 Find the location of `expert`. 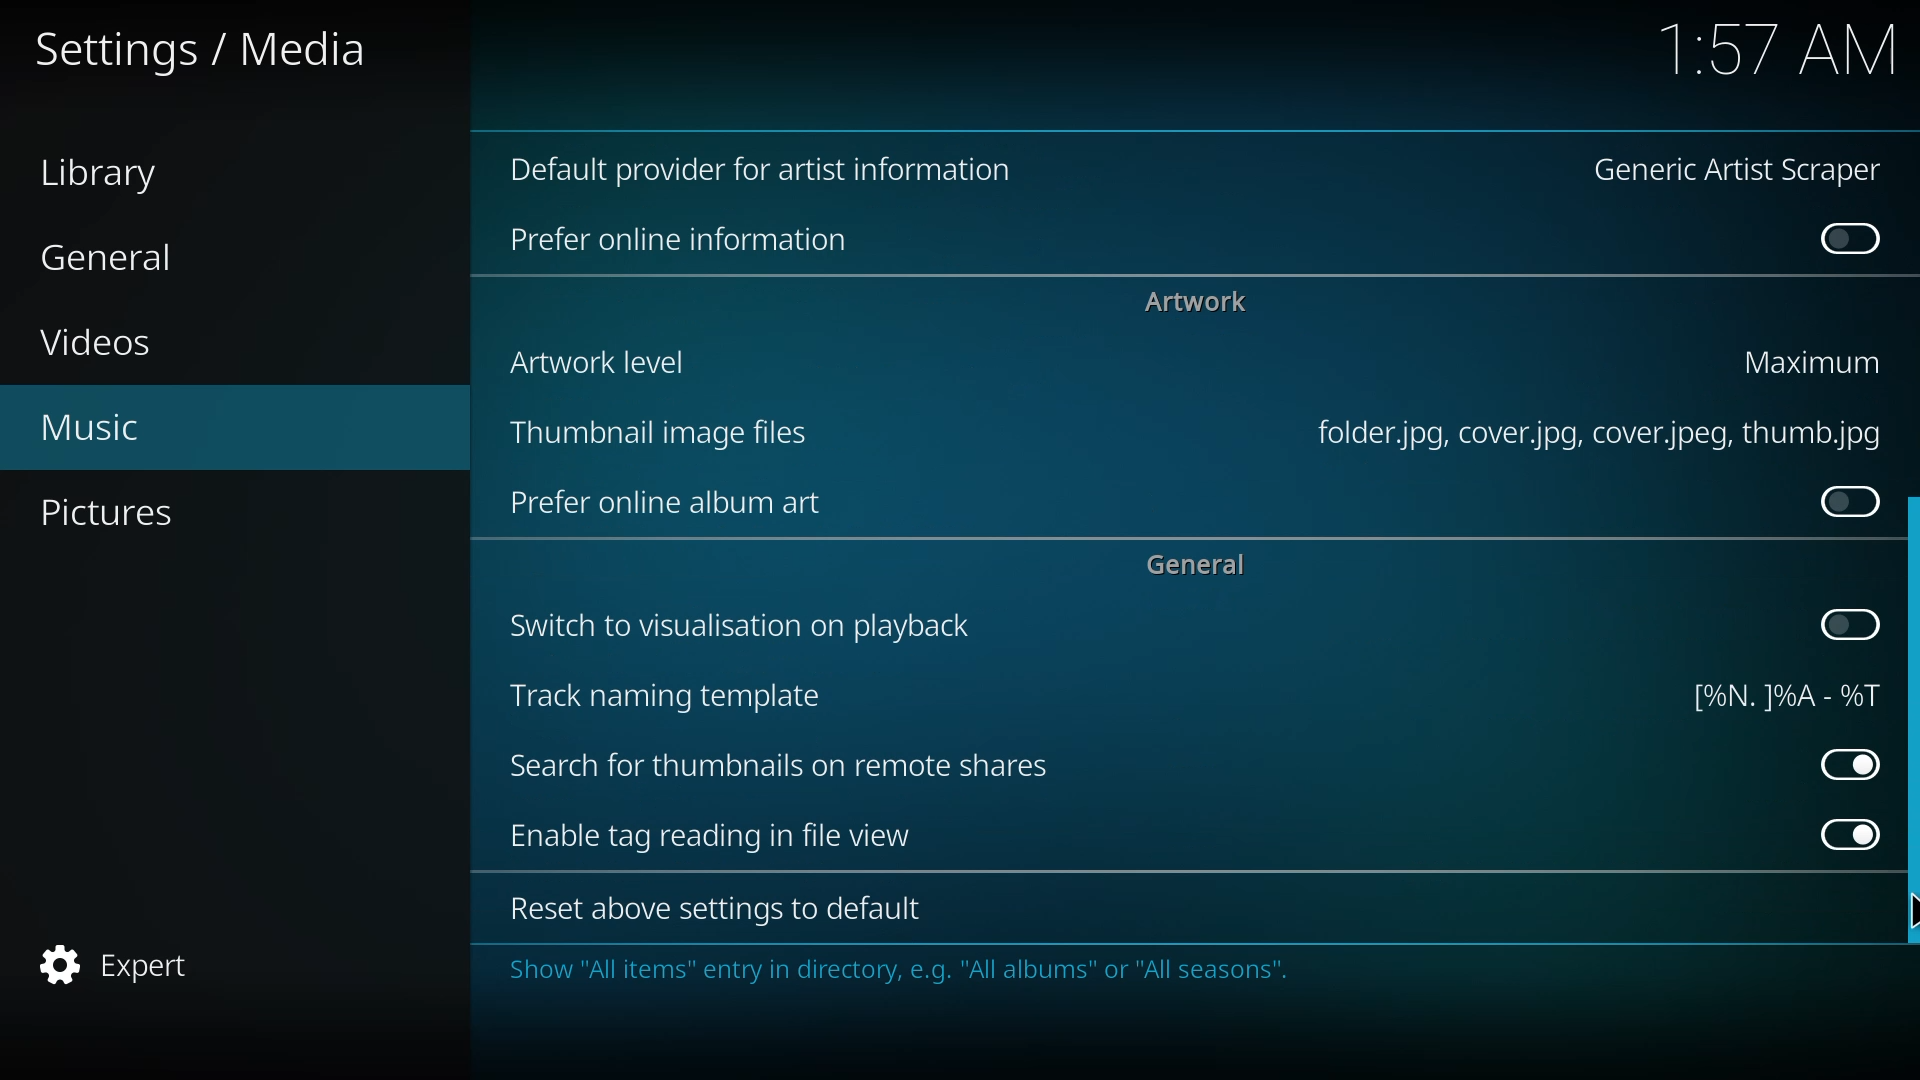

expert is located at coordinates (123, 963).